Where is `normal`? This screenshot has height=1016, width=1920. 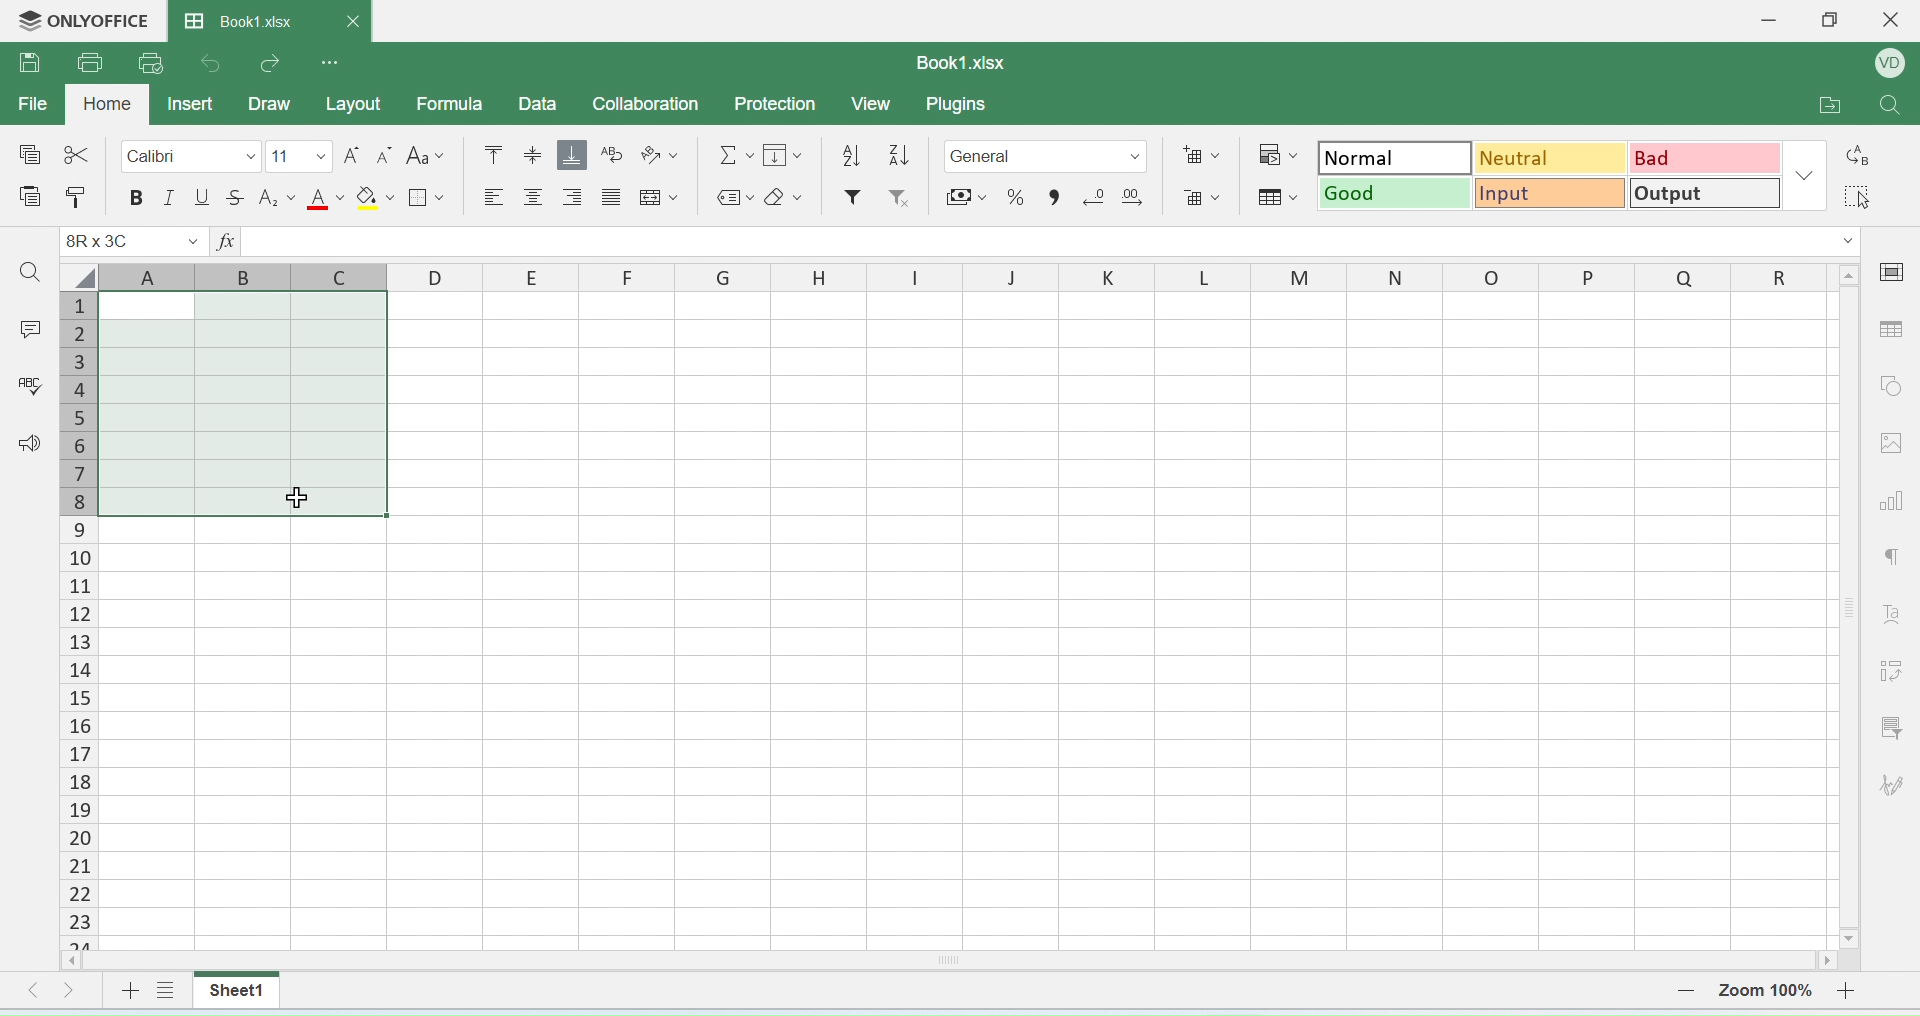 normal is located at coordinates (1391, 156).